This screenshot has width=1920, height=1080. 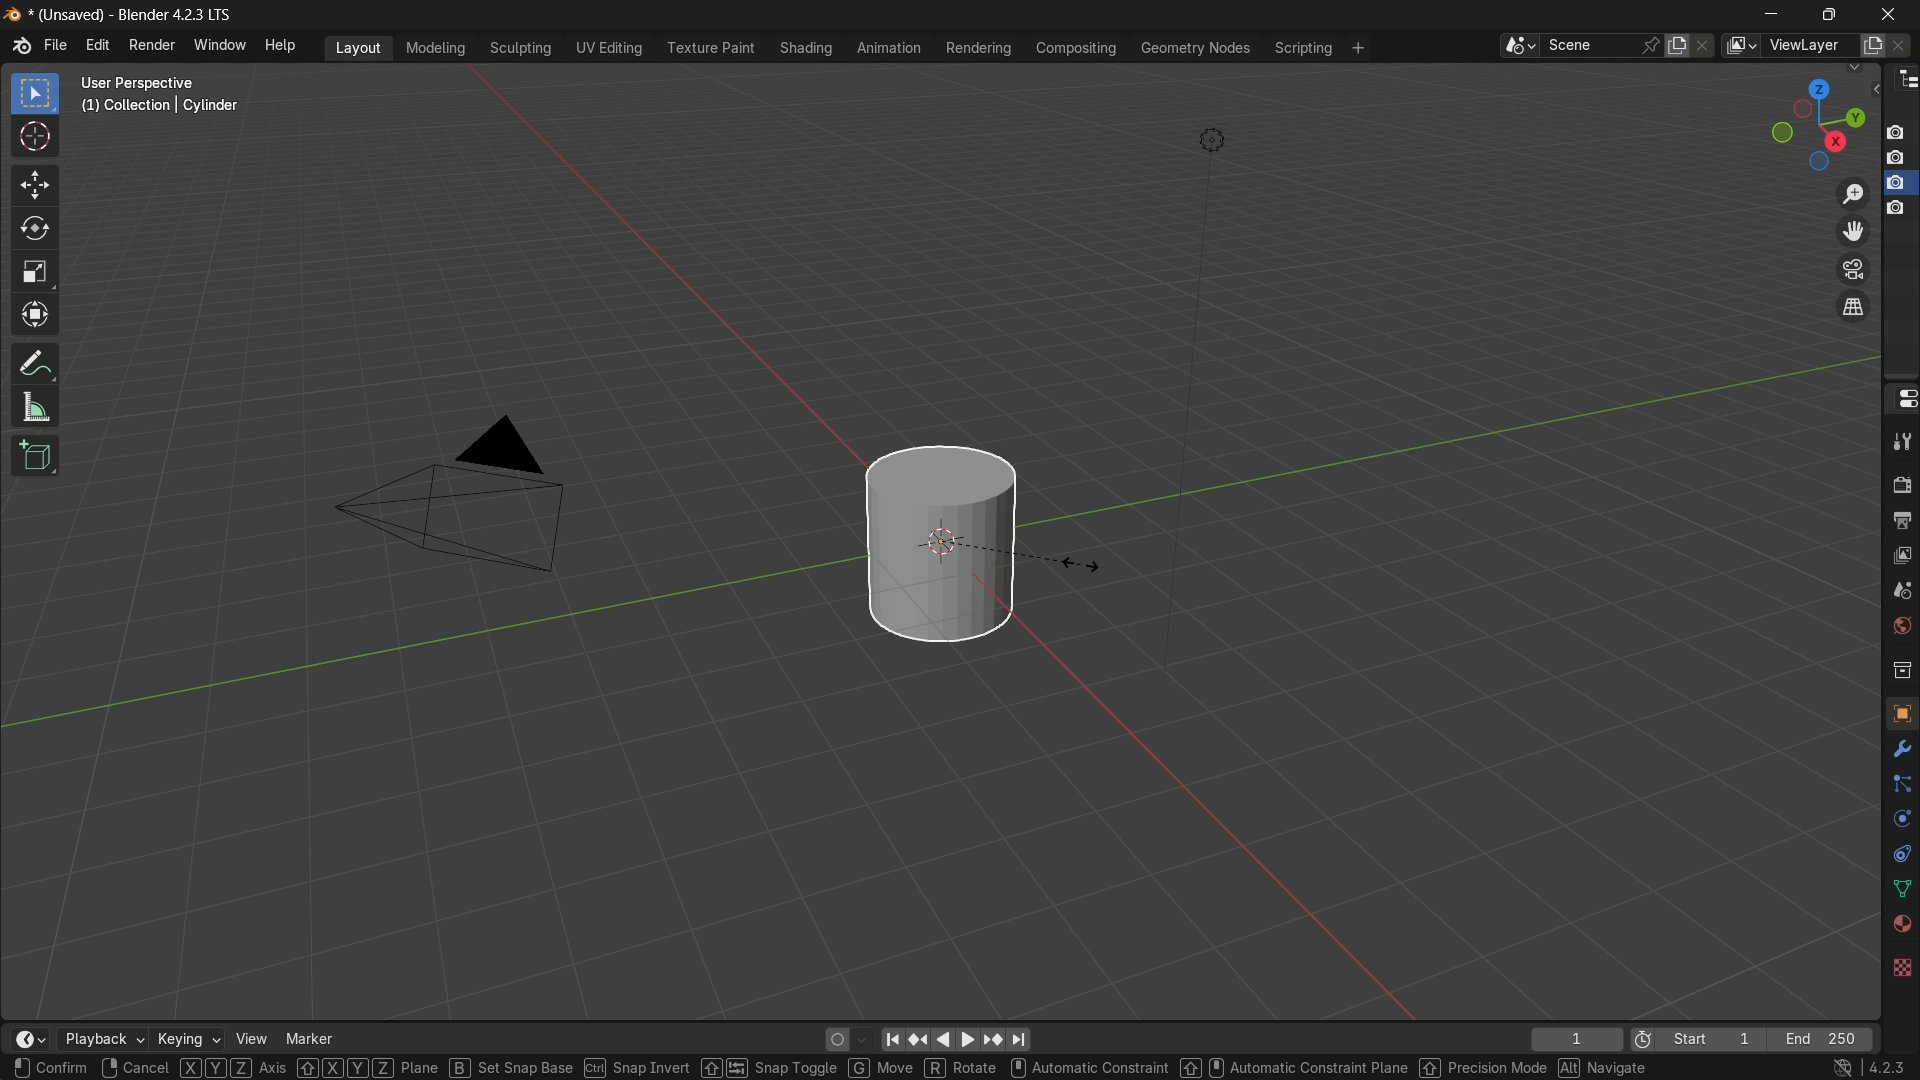 What do you see at coordinates (1293, 1068) in the screenshot?
I see `hold shift and use mouse scroll wheel for Automatic constraint plane` at bounding box center [1293, 1068].